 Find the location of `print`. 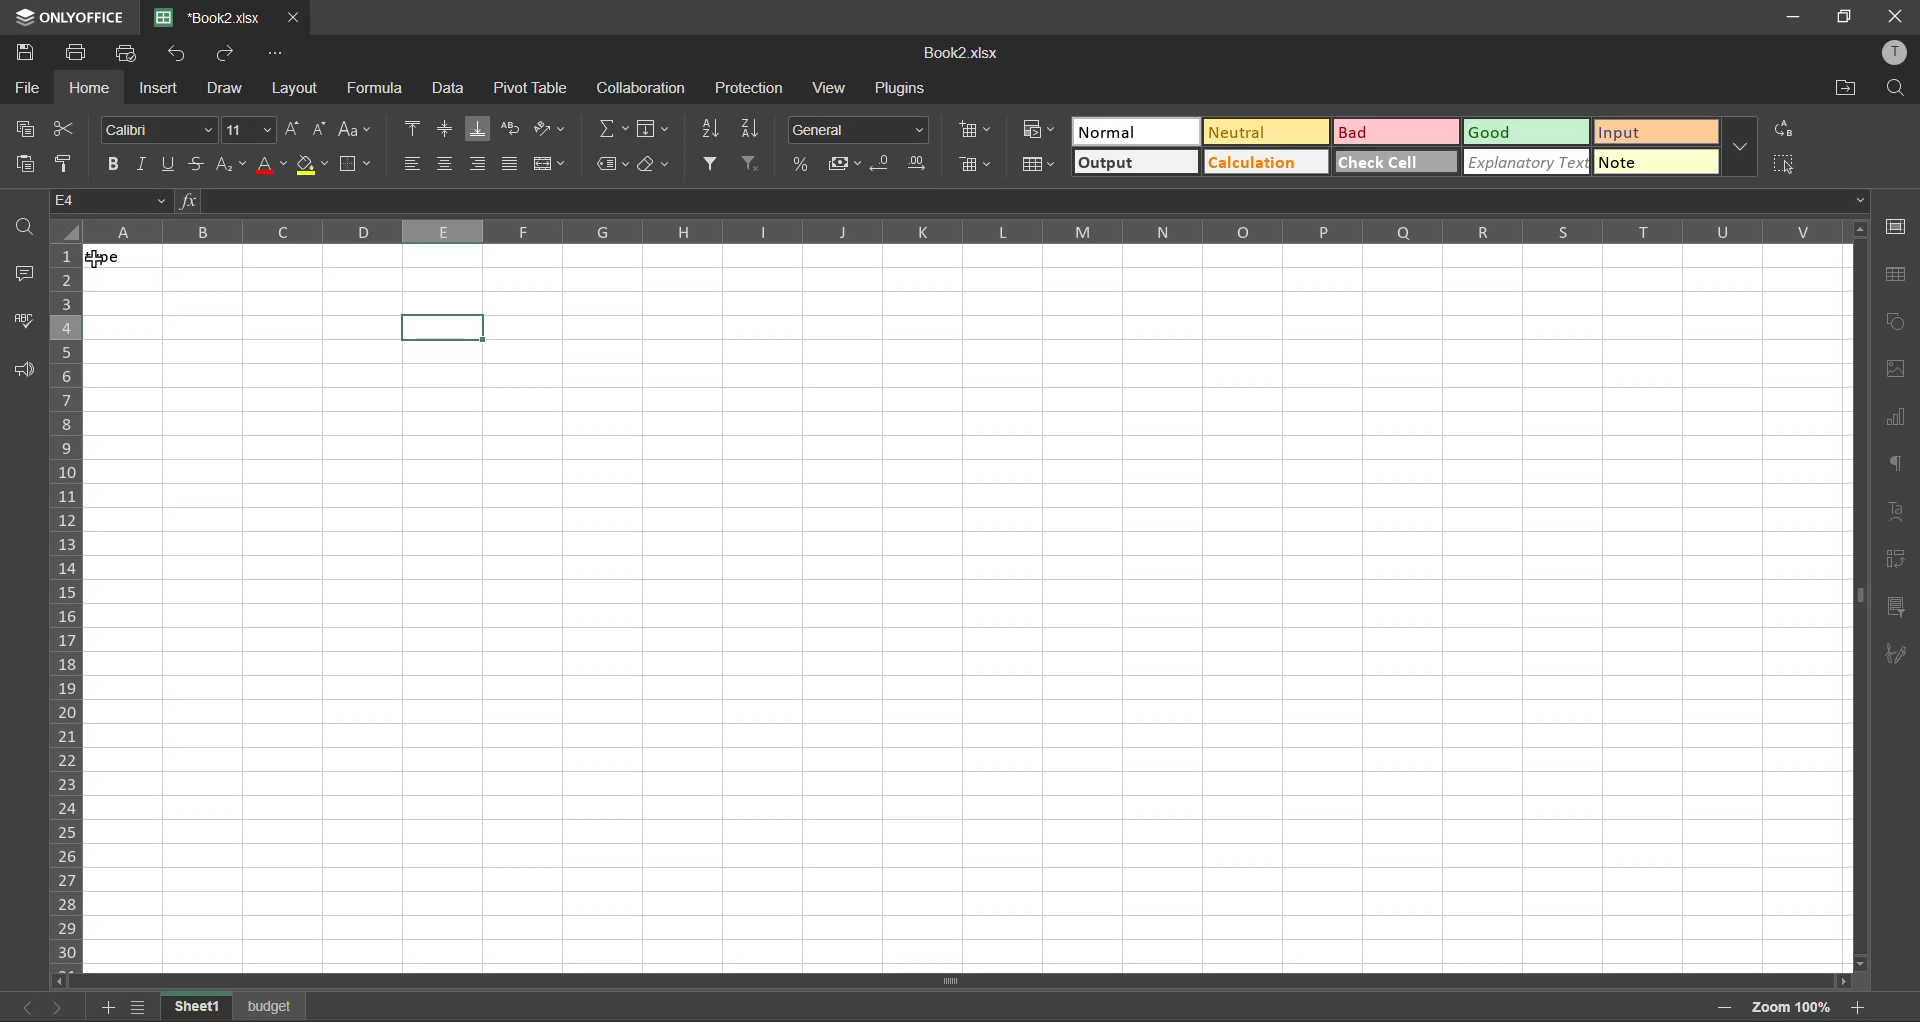

print is located at coordinates (80, 53).